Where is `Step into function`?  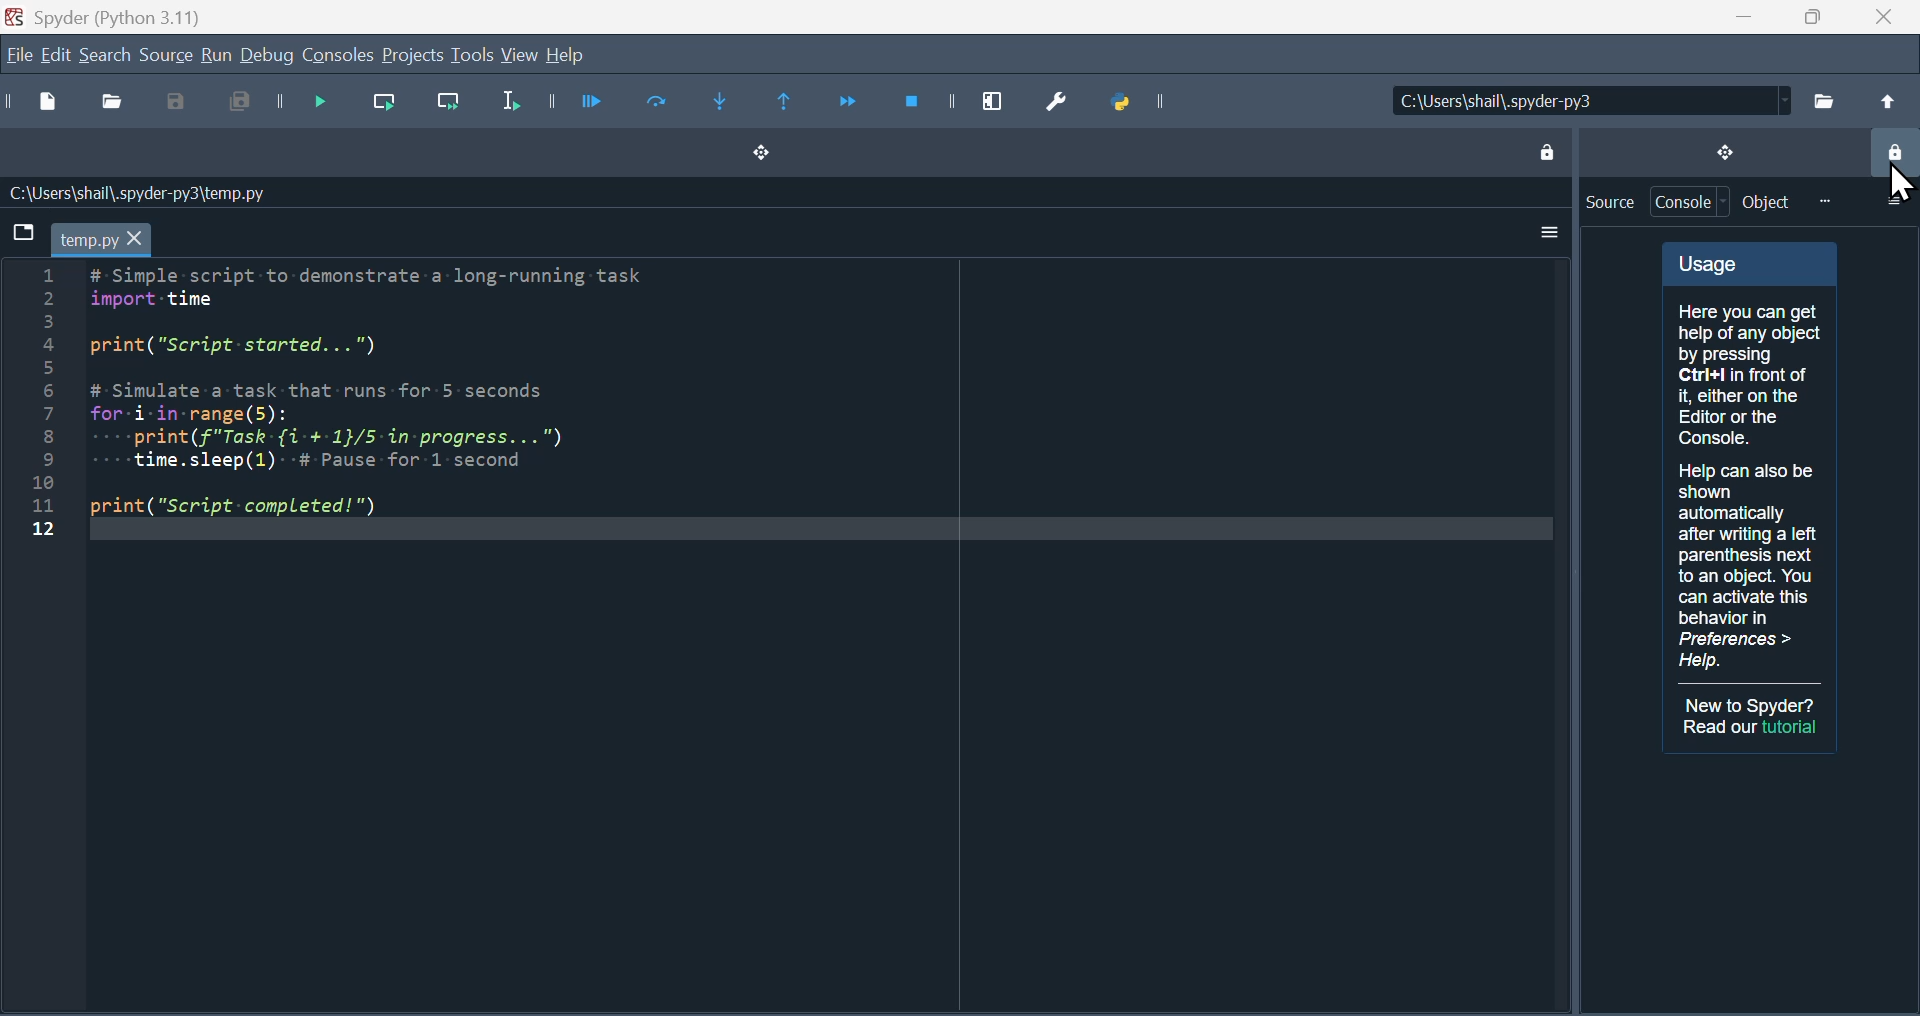 Step into function is located at coordinates (730, 105).